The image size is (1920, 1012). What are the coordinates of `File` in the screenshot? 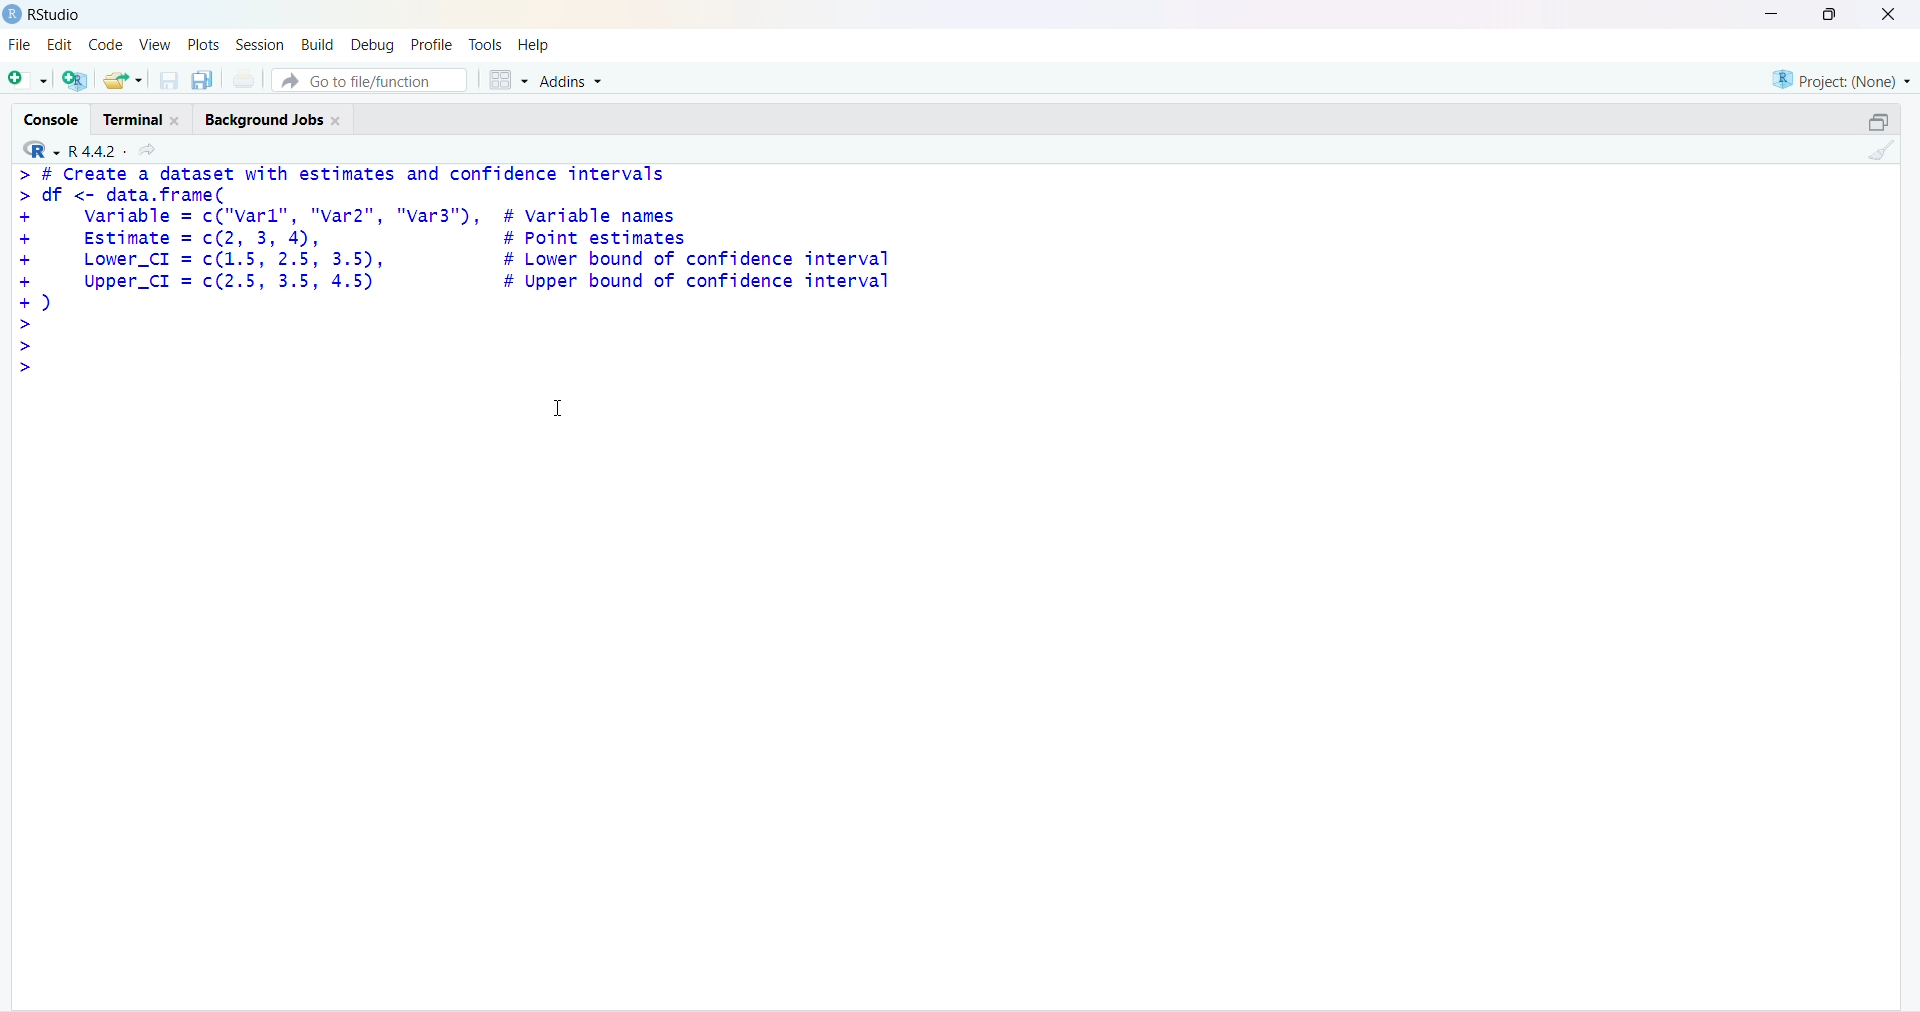 It's located at (18, 45).